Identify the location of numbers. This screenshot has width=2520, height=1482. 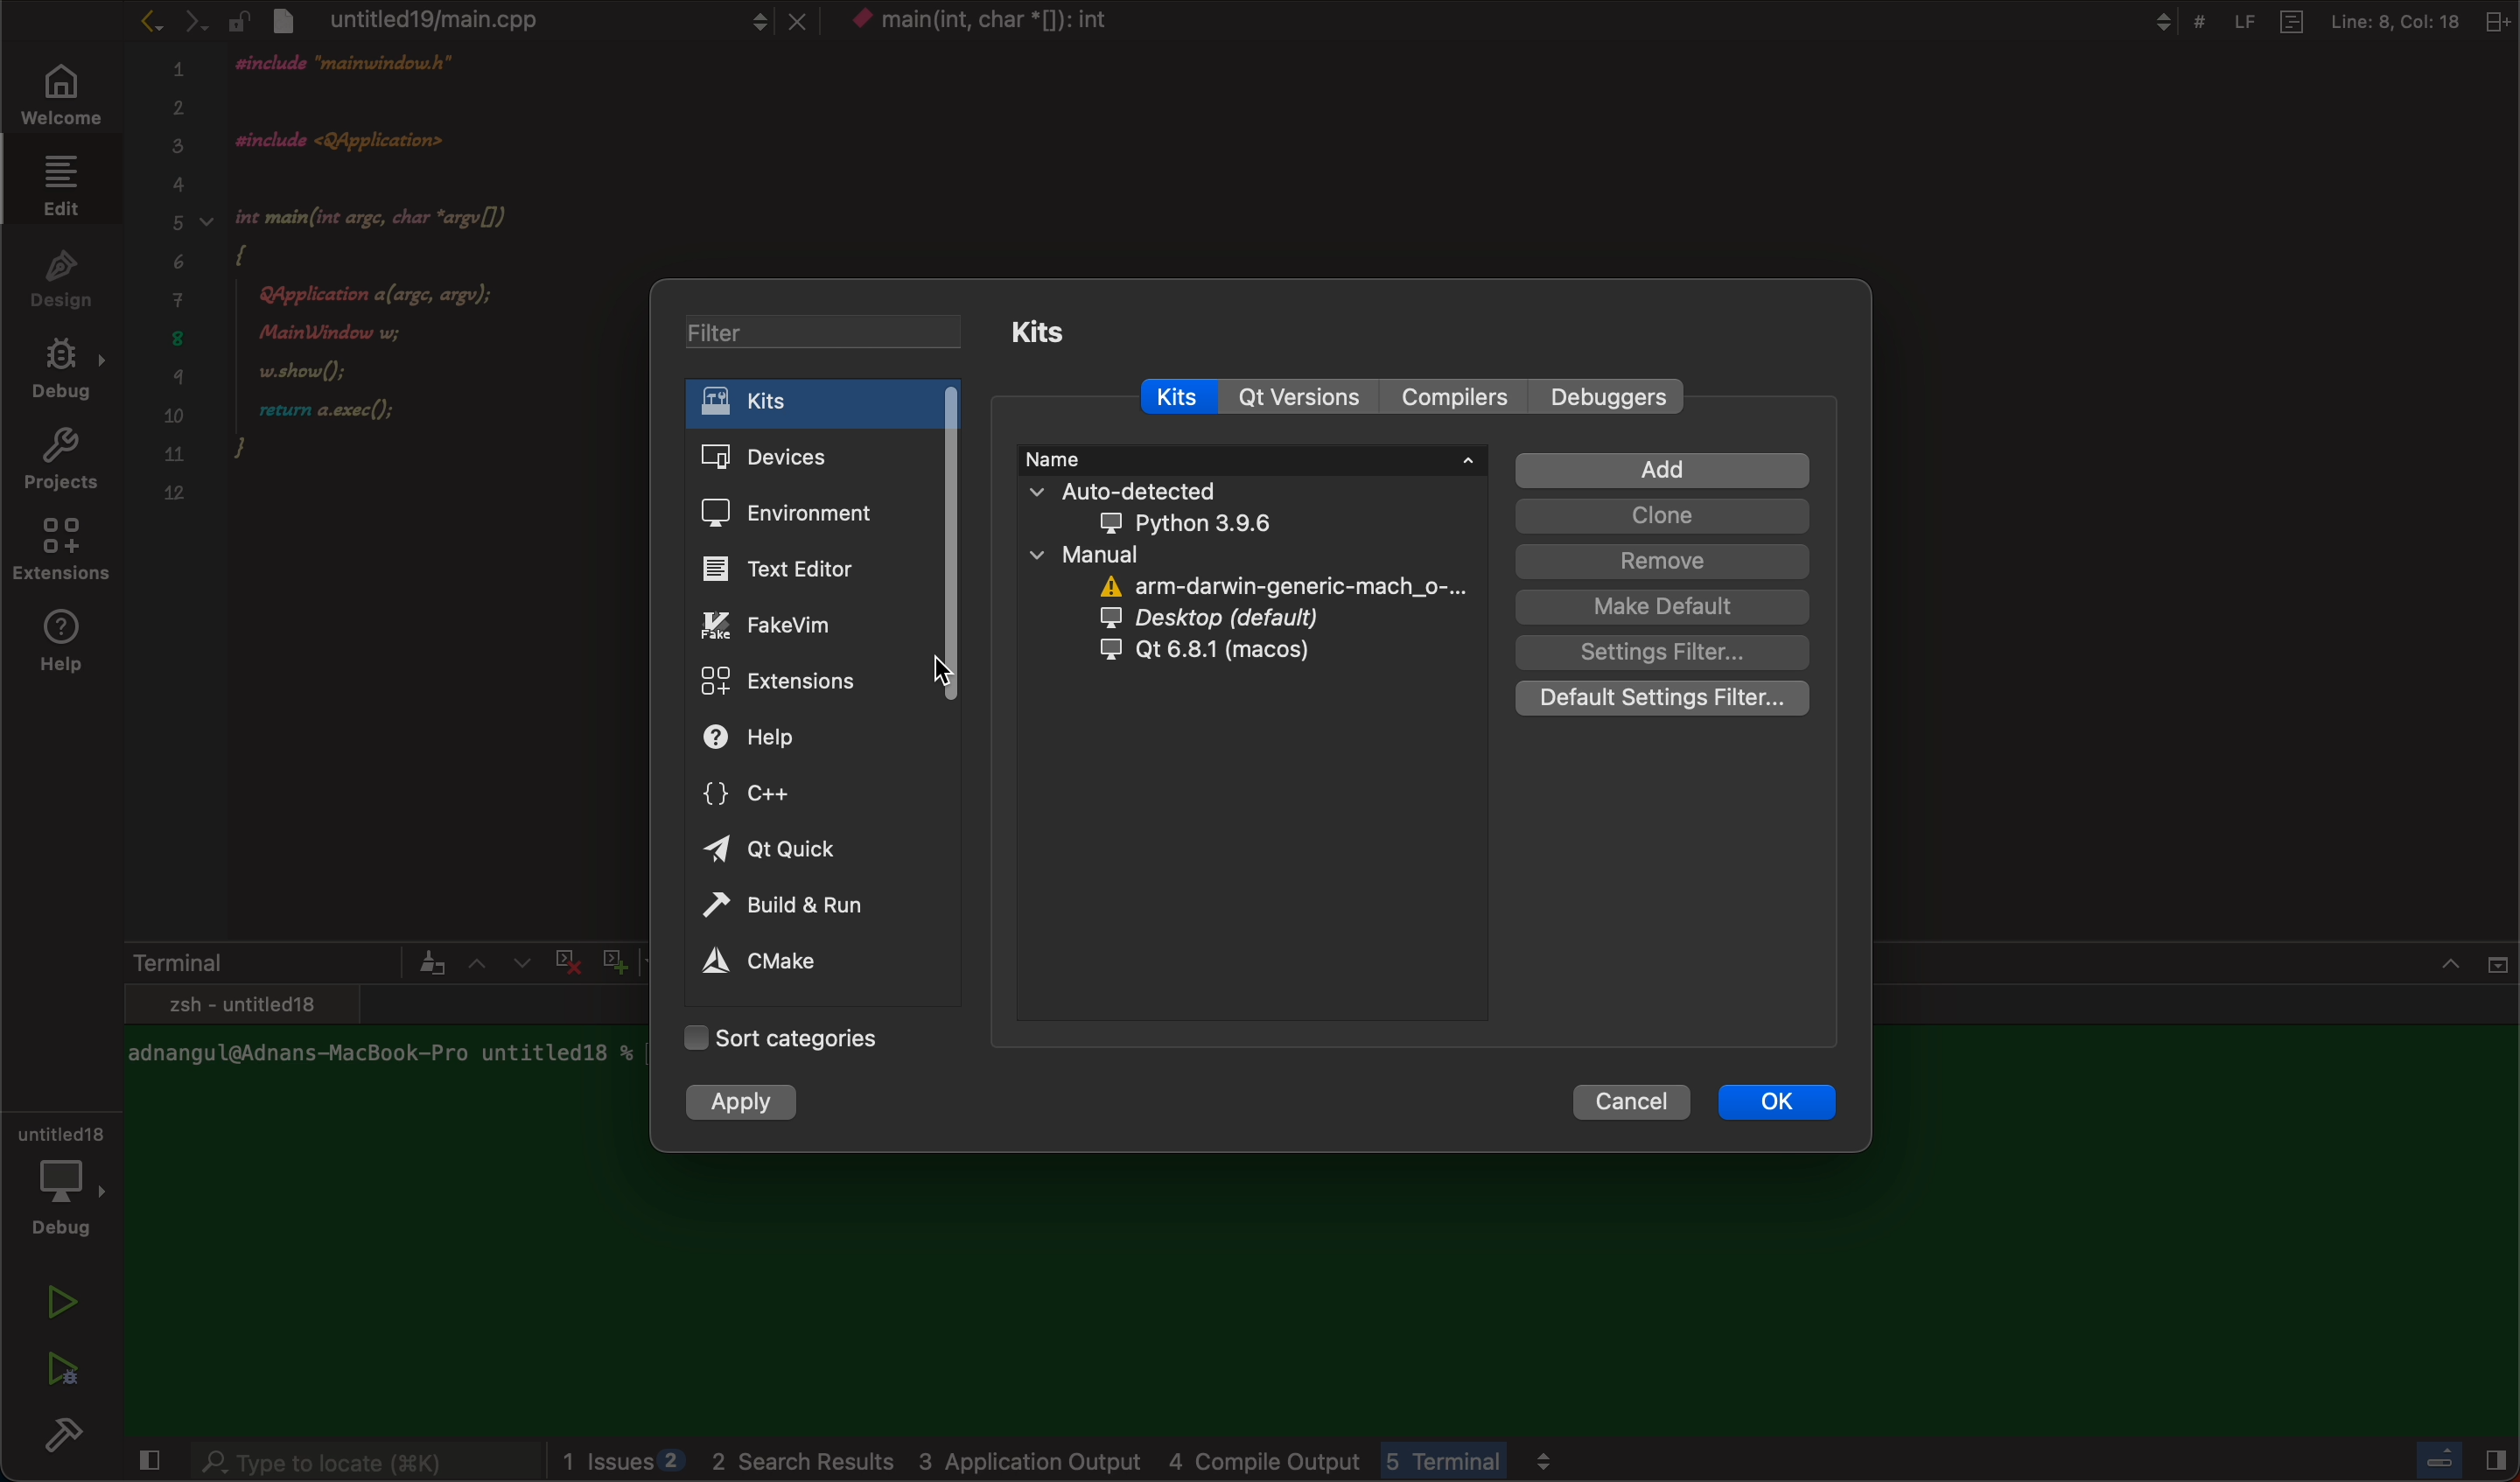
(176, 293).